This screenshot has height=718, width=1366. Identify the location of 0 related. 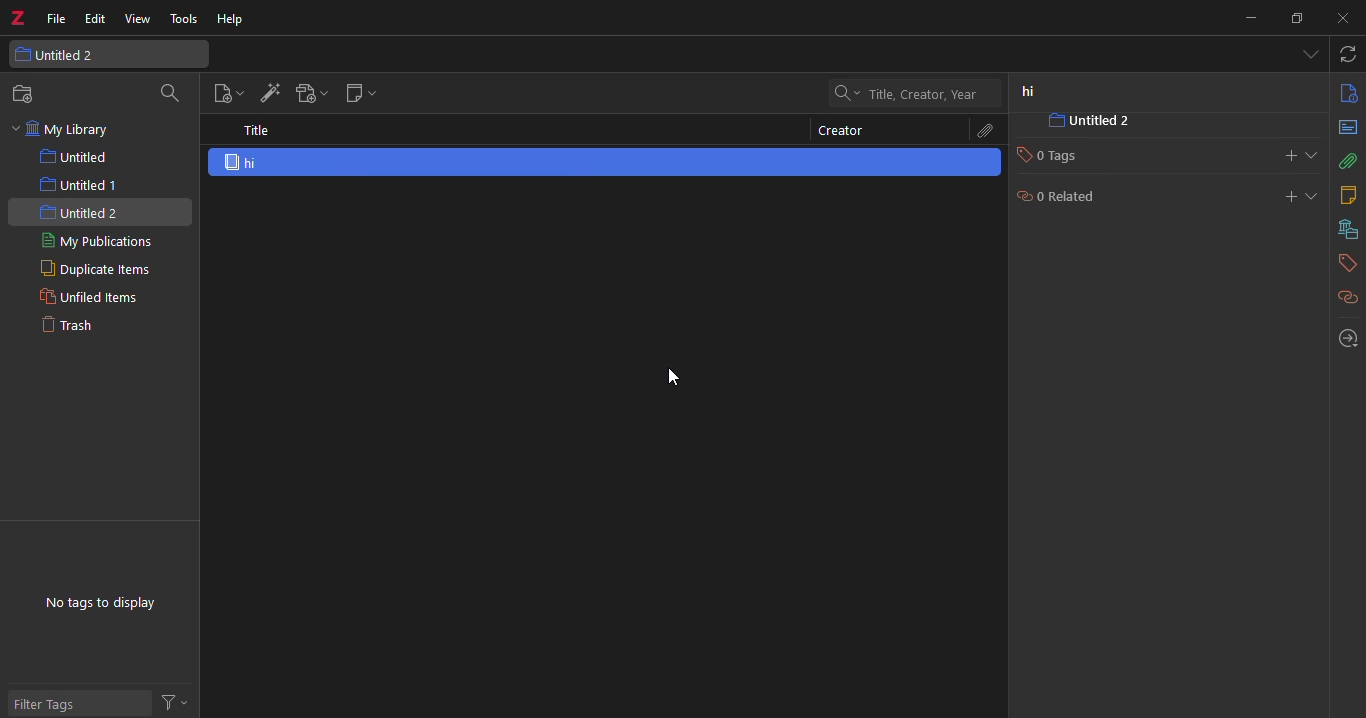
(1063, 200).